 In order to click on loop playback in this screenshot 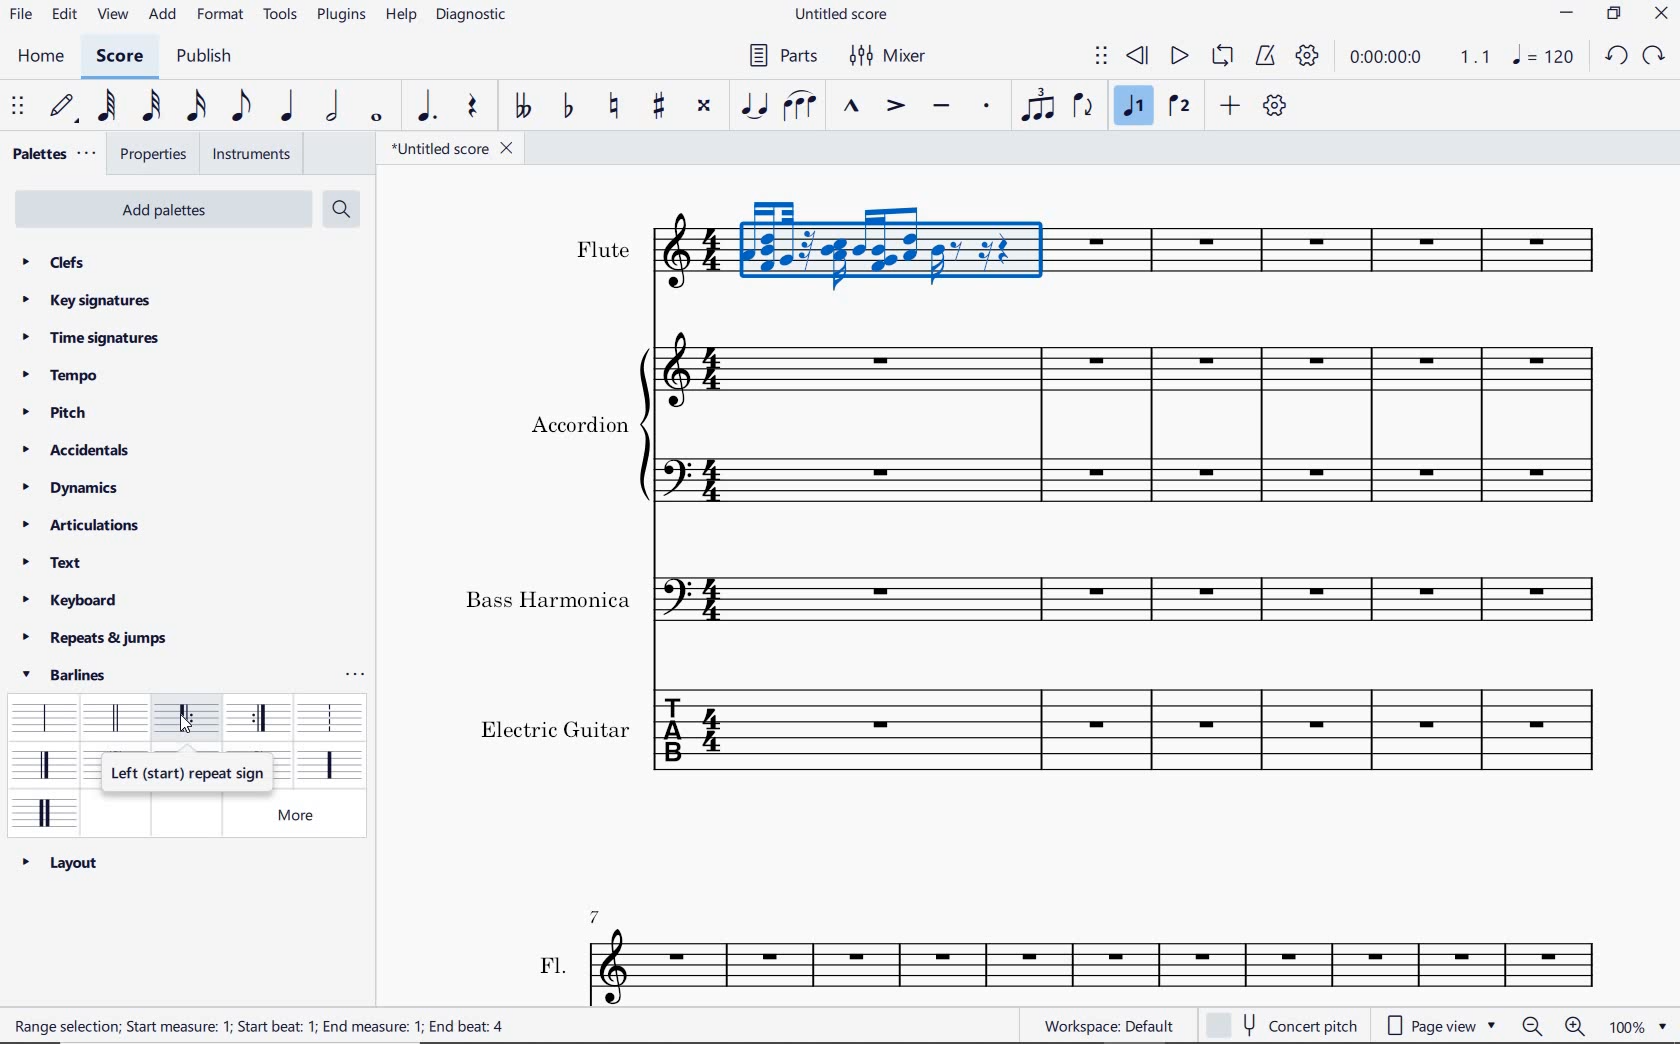, I will do `click(1222, 56)`.